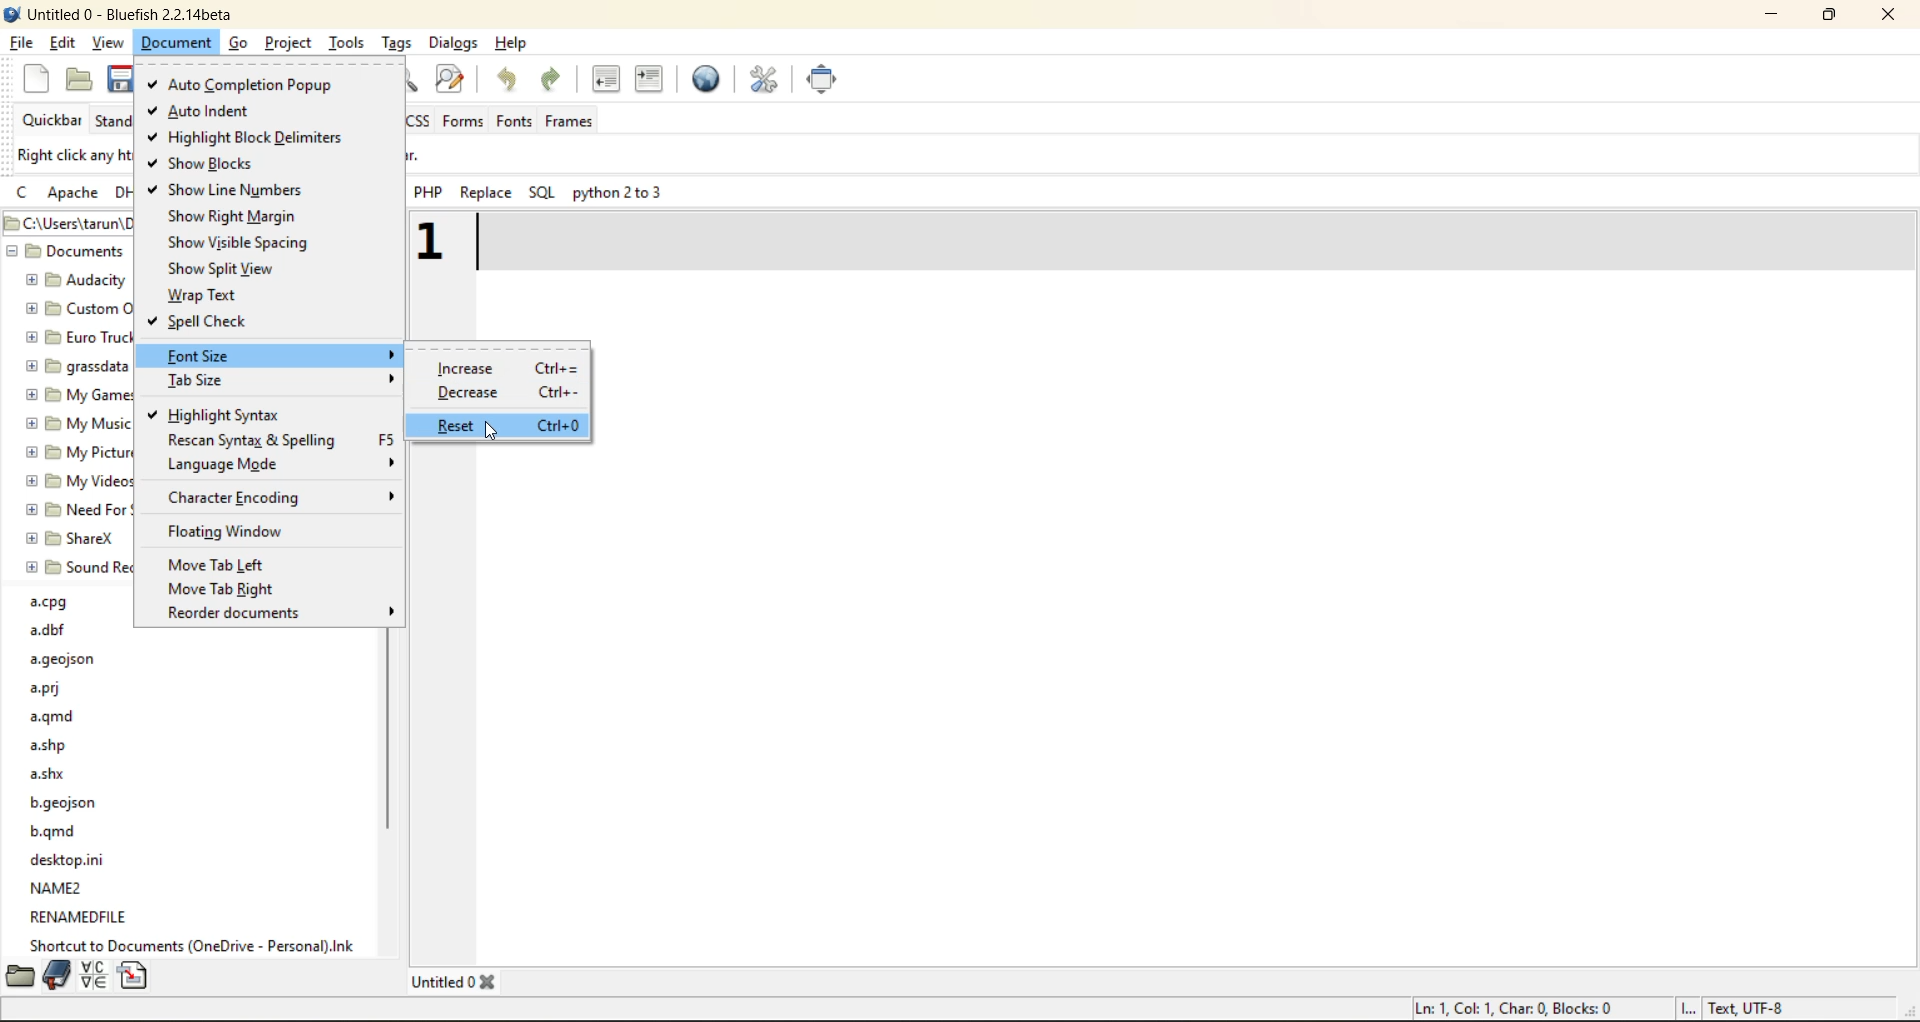 The width and height of the screenshot is (1920, 1022). What do you see at coordinates (220, 467) in the screenshot?
I see `language mode` at bounding box center [220, 467].